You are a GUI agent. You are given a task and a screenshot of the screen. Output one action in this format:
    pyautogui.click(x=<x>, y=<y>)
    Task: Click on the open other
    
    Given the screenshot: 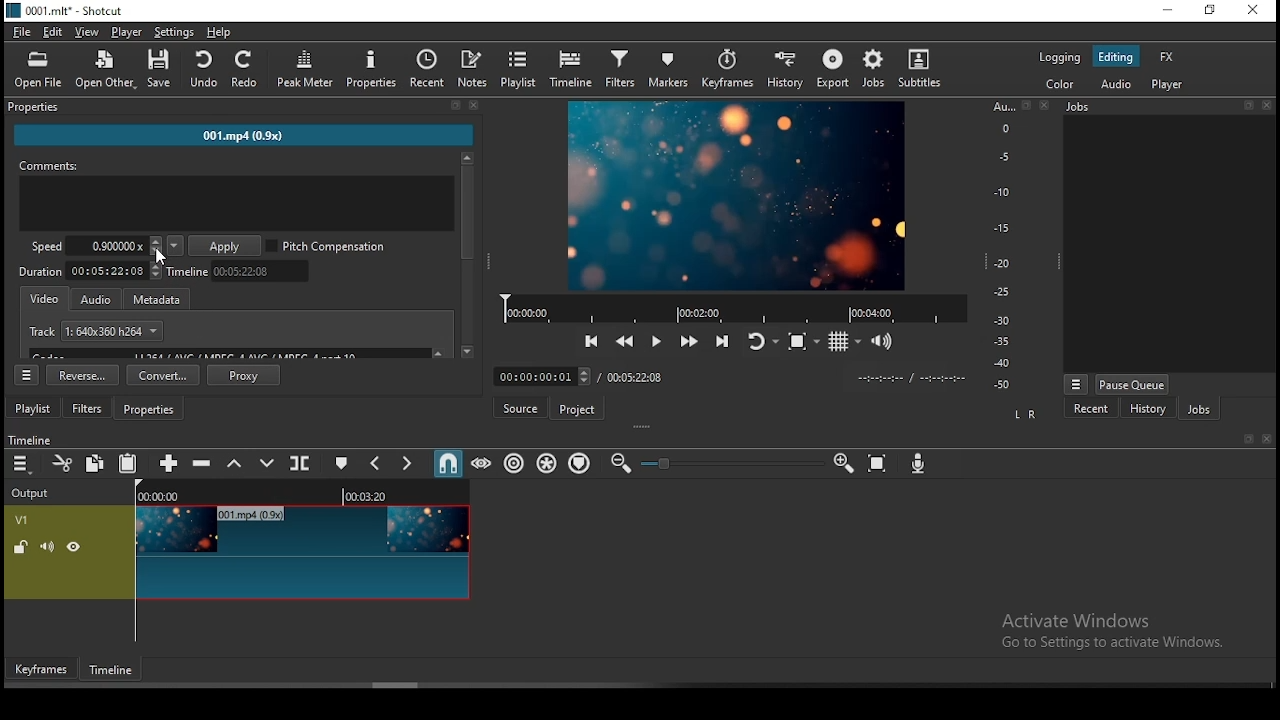 What is the action you would take?
    pyautogui.click(x=106, y=72)
    